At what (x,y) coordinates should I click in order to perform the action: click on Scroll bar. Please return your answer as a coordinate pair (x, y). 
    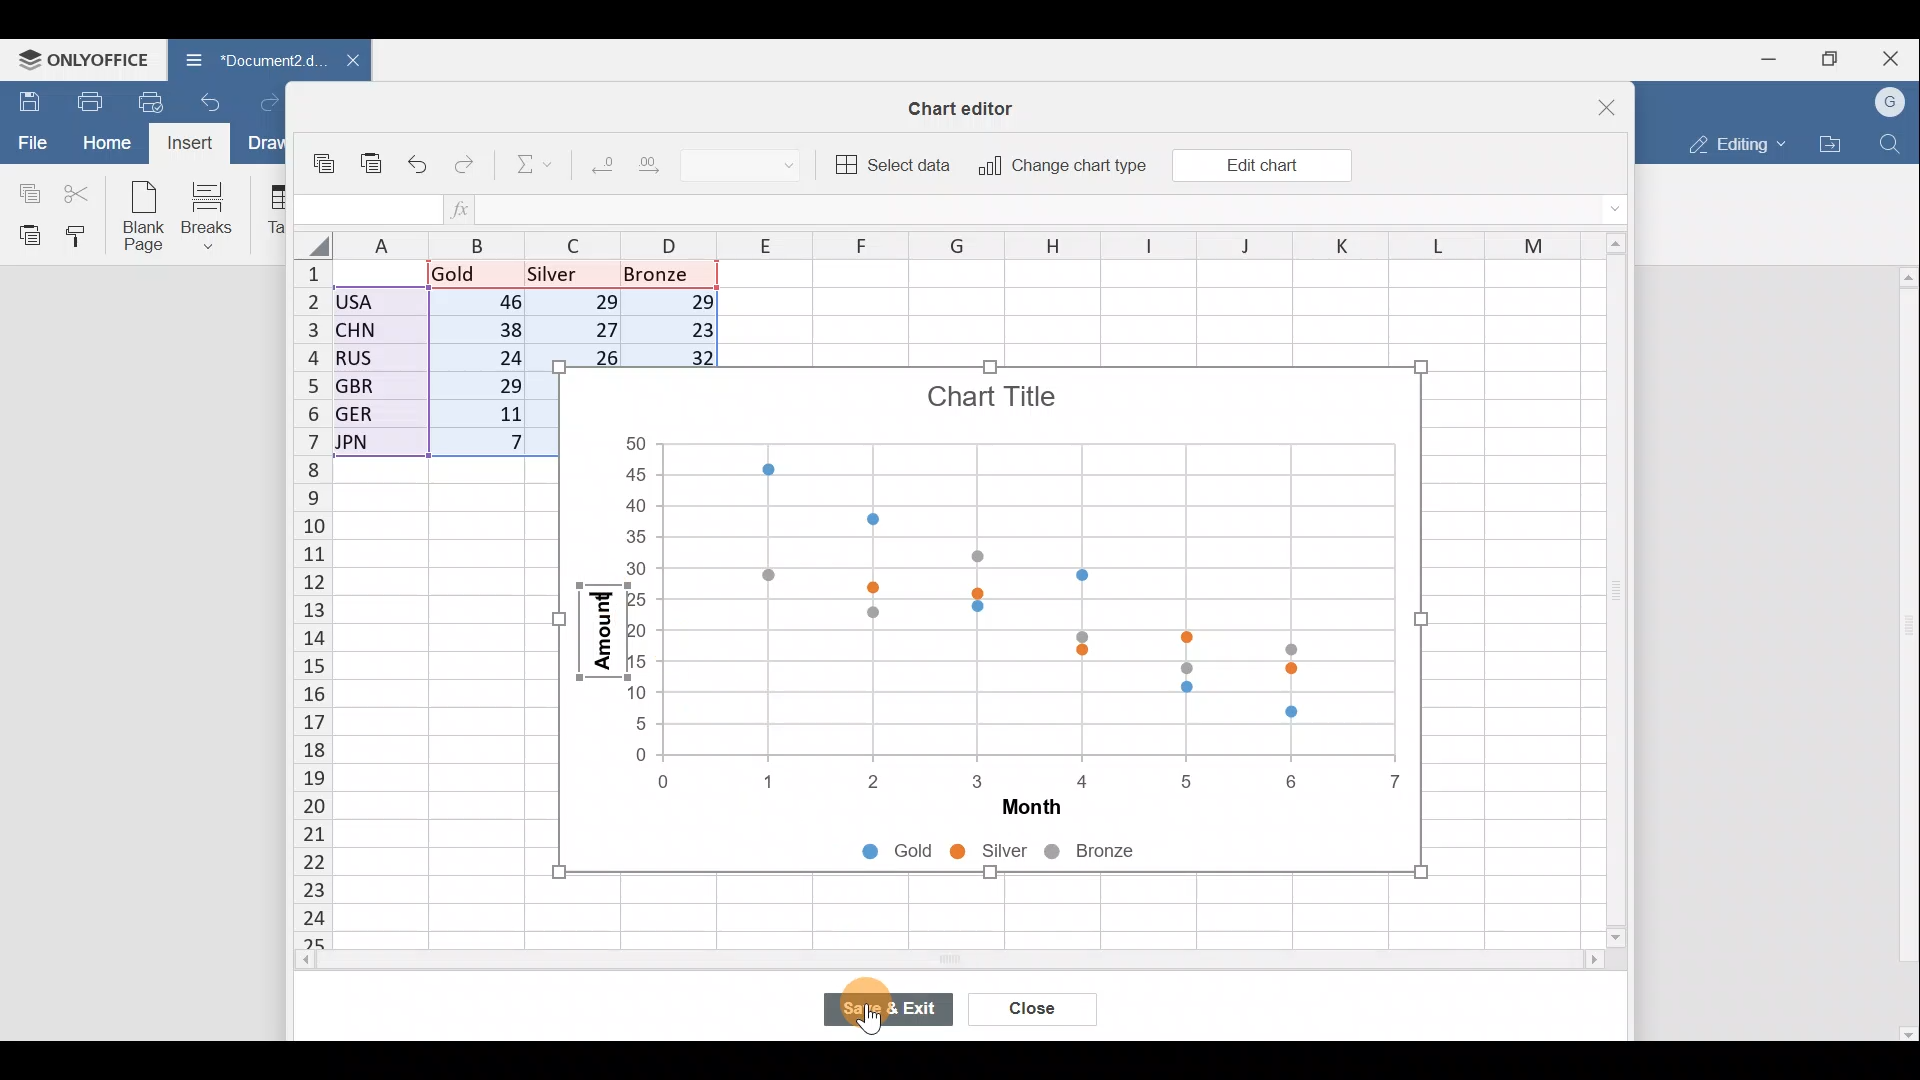
    Looking at the image, I should click on (1609, 592).